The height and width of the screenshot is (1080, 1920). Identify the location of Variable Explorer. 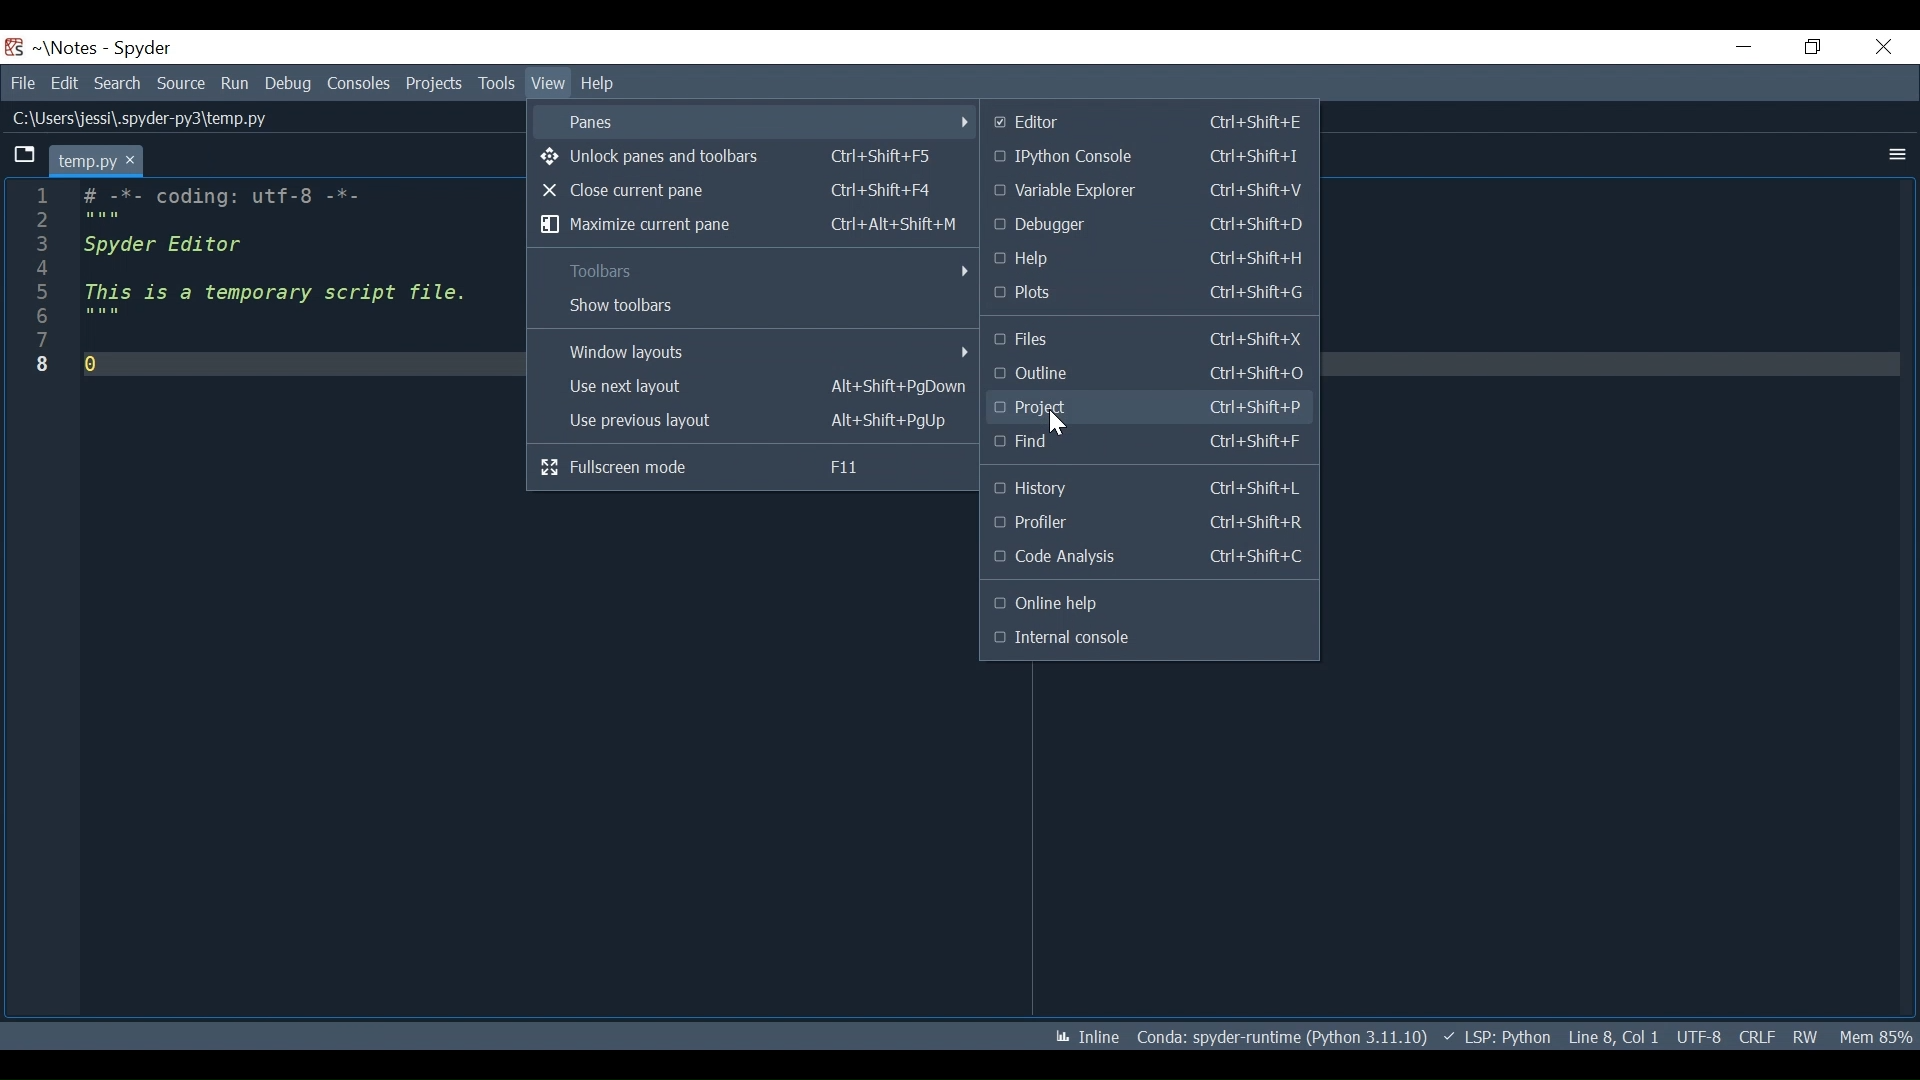
(1150, 191).